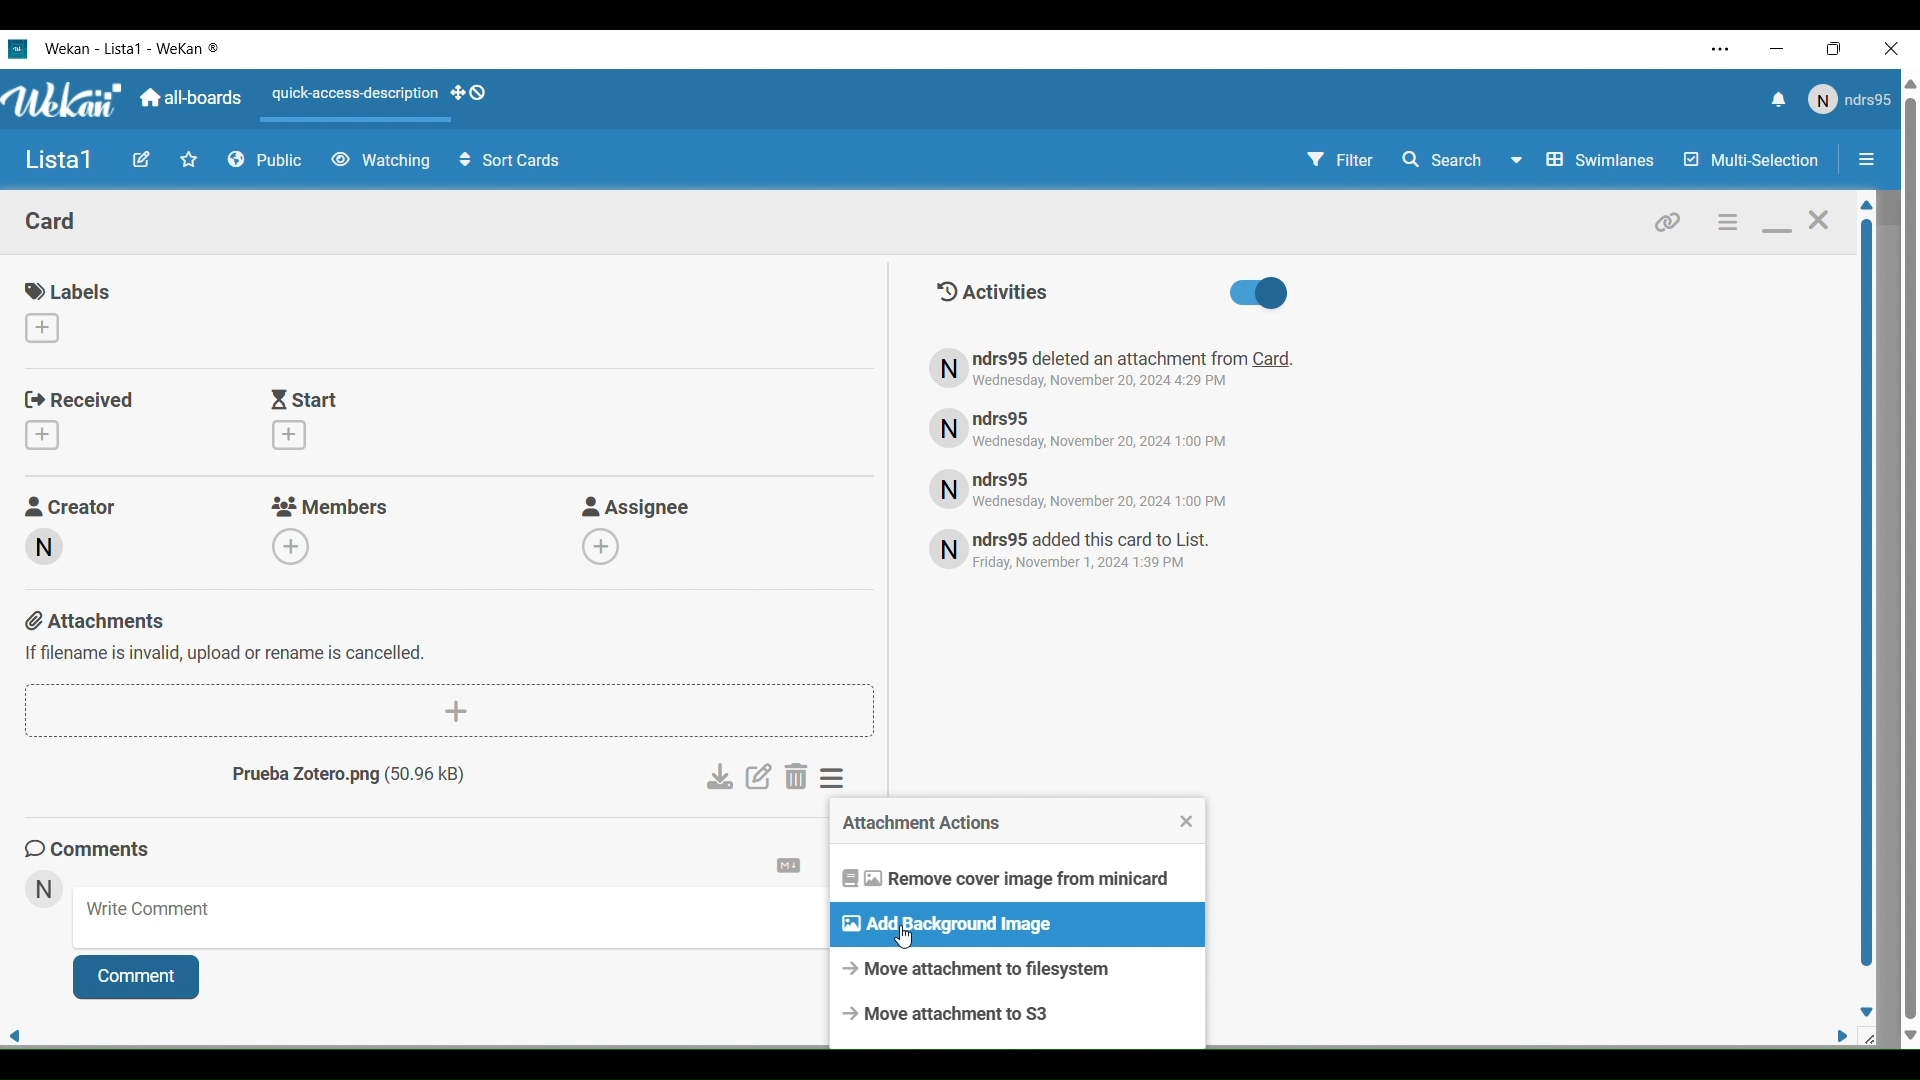 The height and width of the screenshot is (1080, 1920). I want to click on Name, so click(59, 161).